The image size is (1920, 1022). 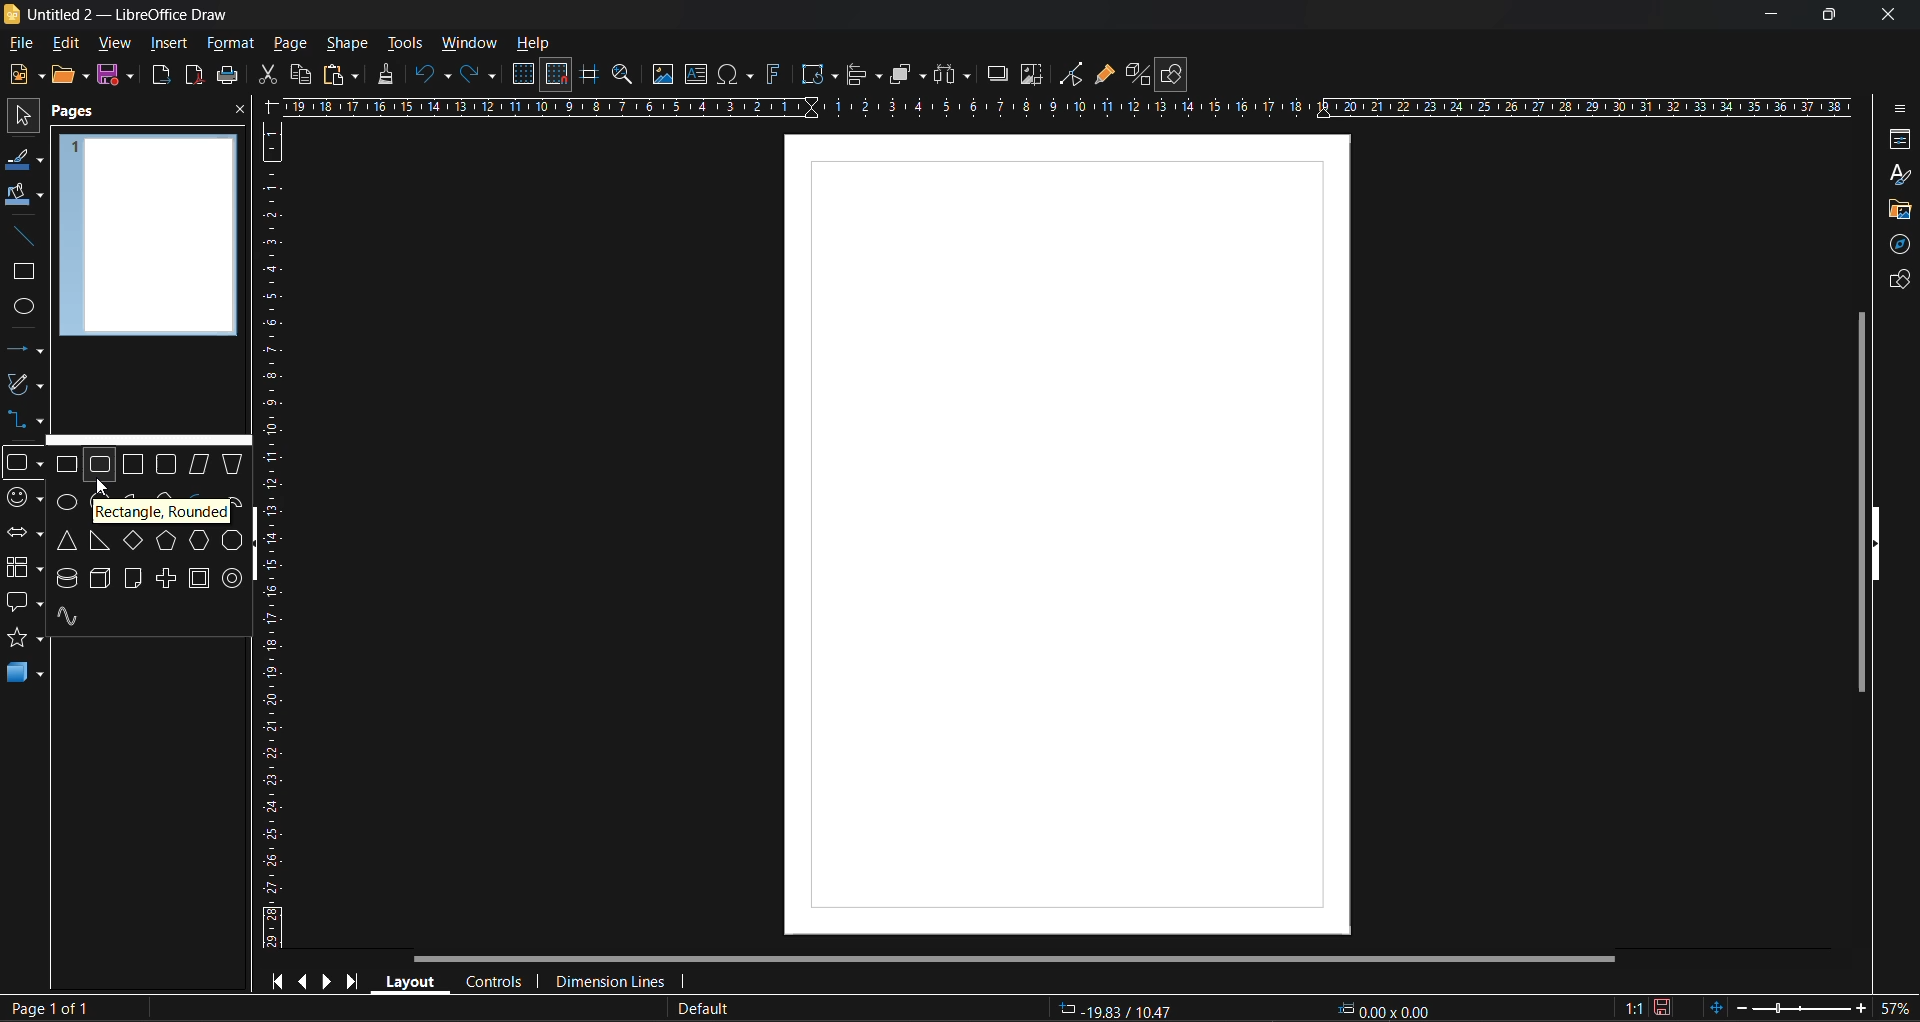 I want to click on page preview, so click(x=149, y=235).